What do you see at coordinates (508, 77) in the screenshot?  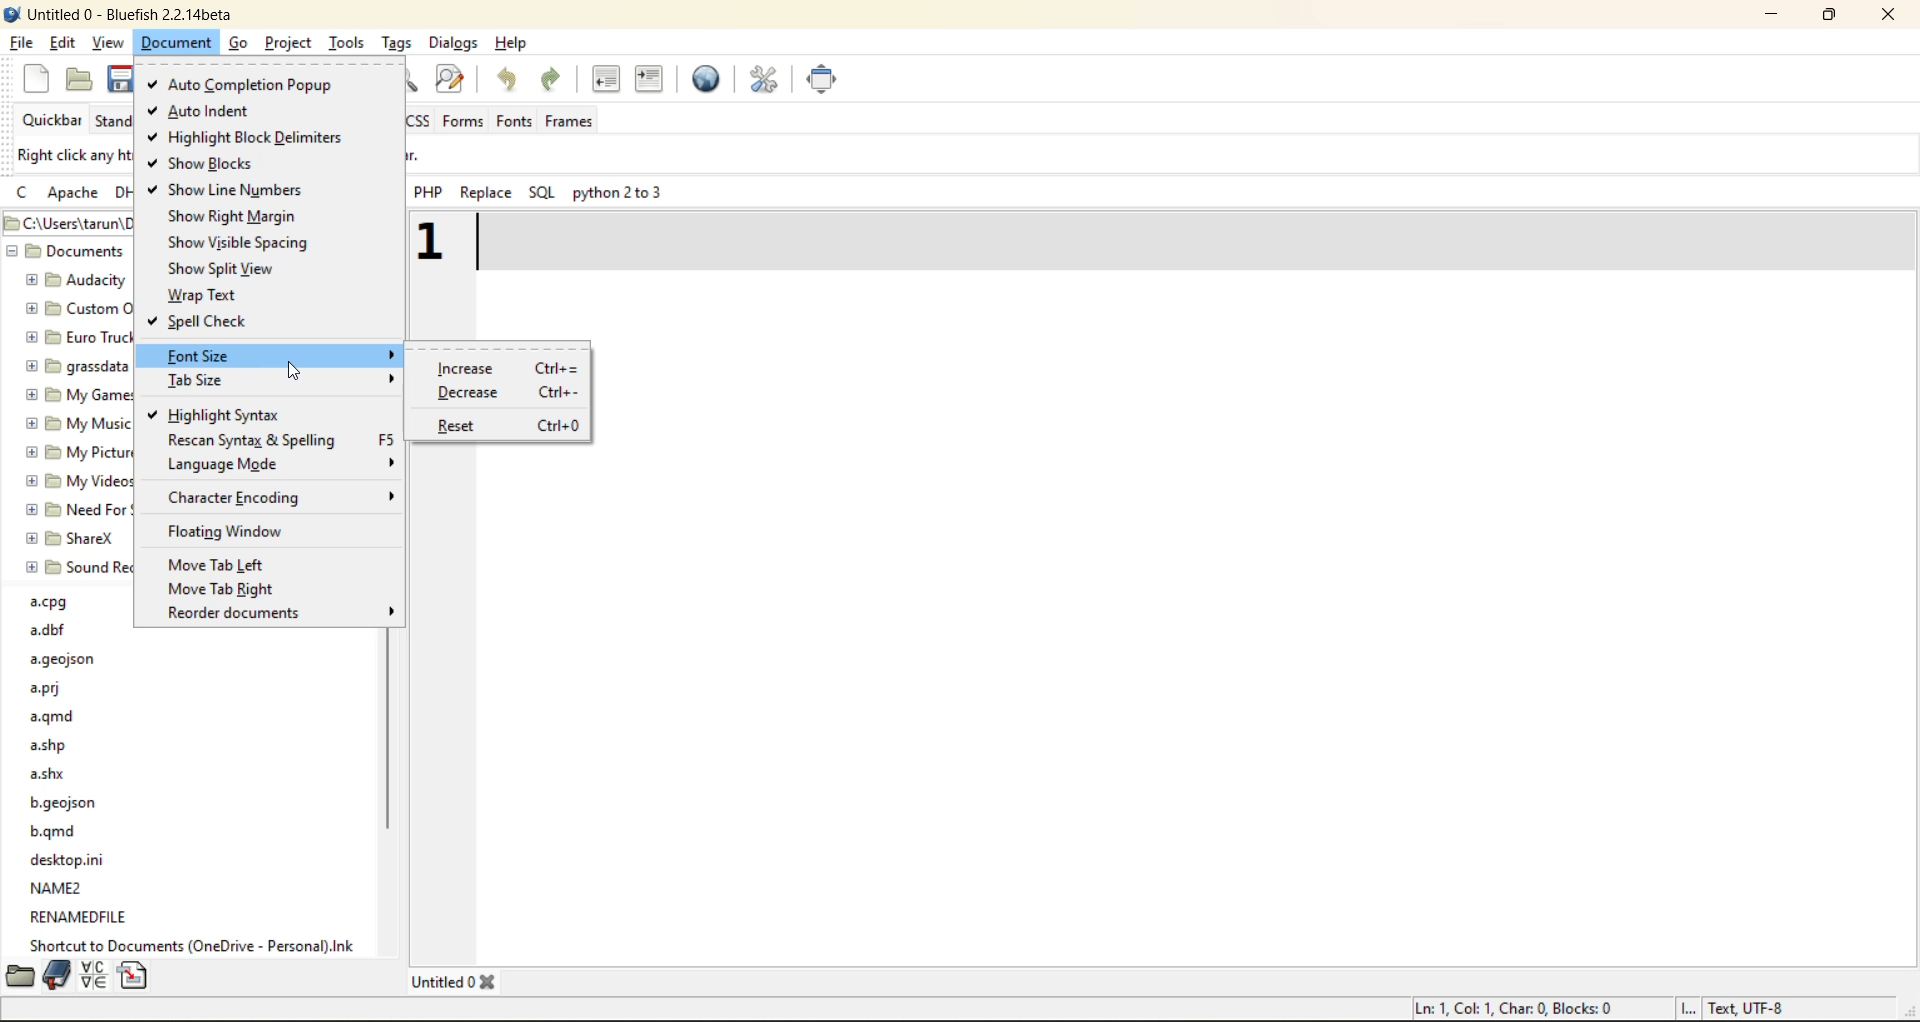 I see `undo` at bounding box center [508, 77].